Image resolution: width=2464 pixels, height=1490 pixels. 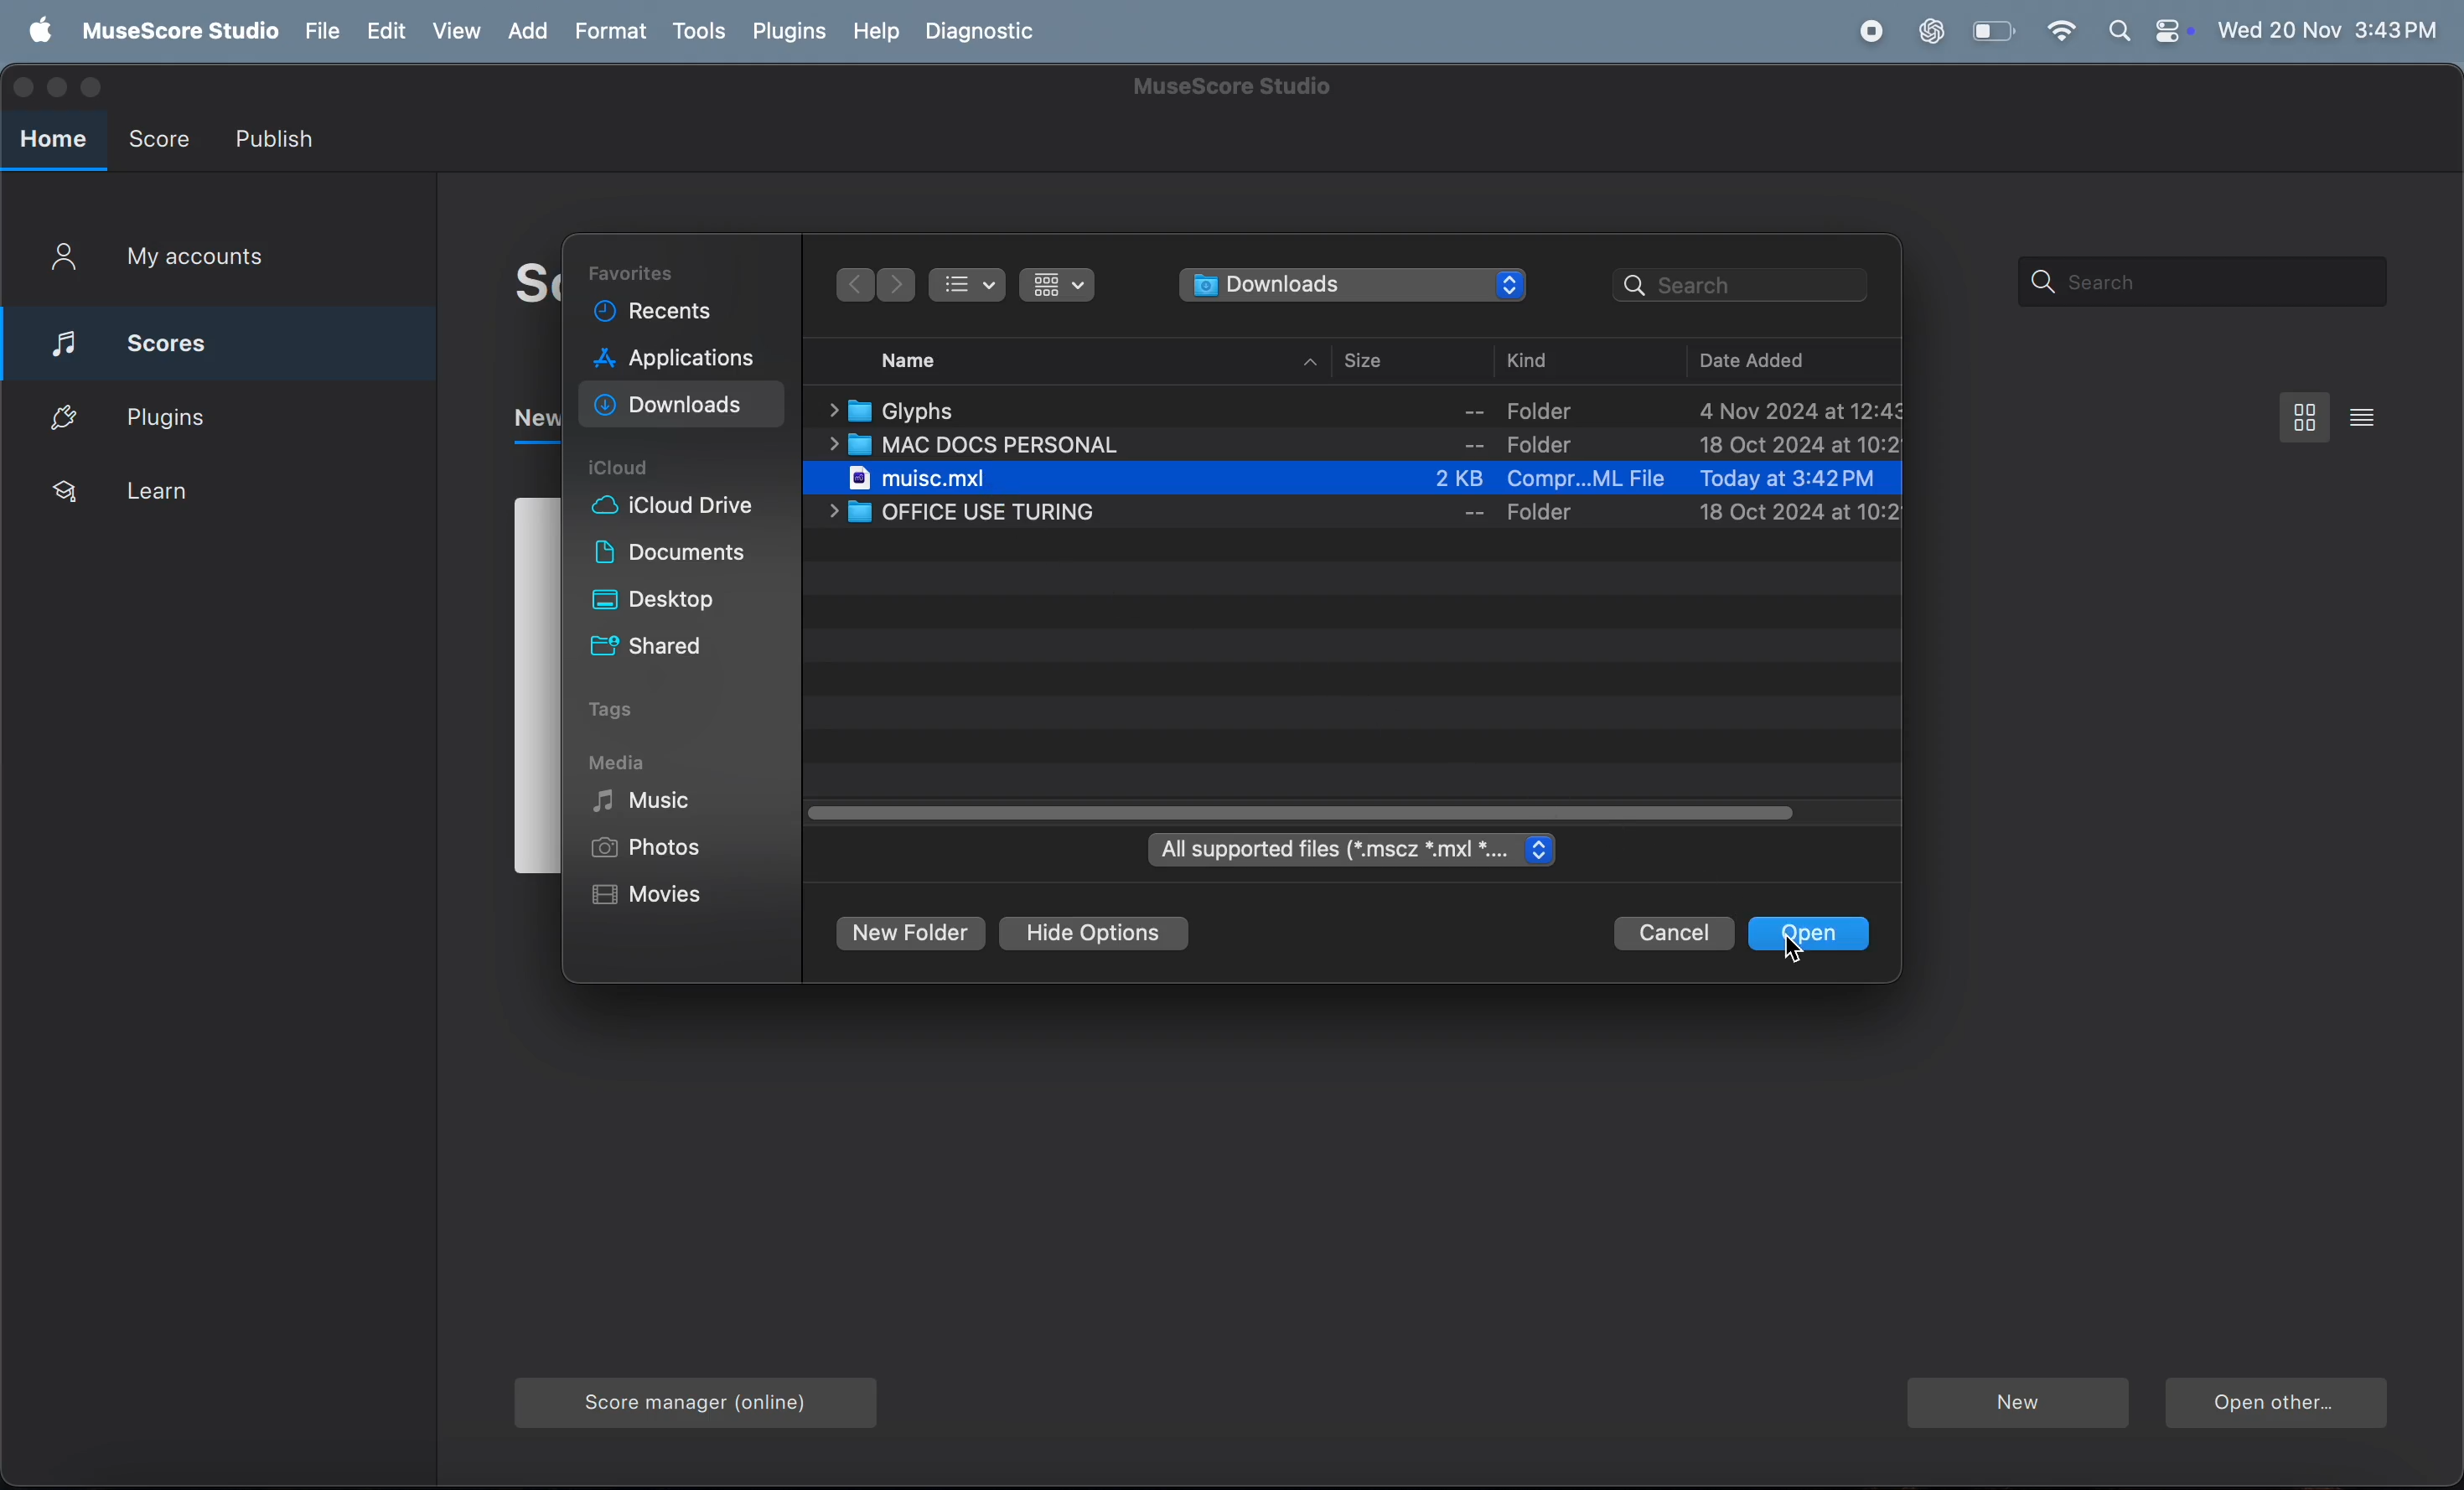 I want to click on search, so click(x=2200, y=282).